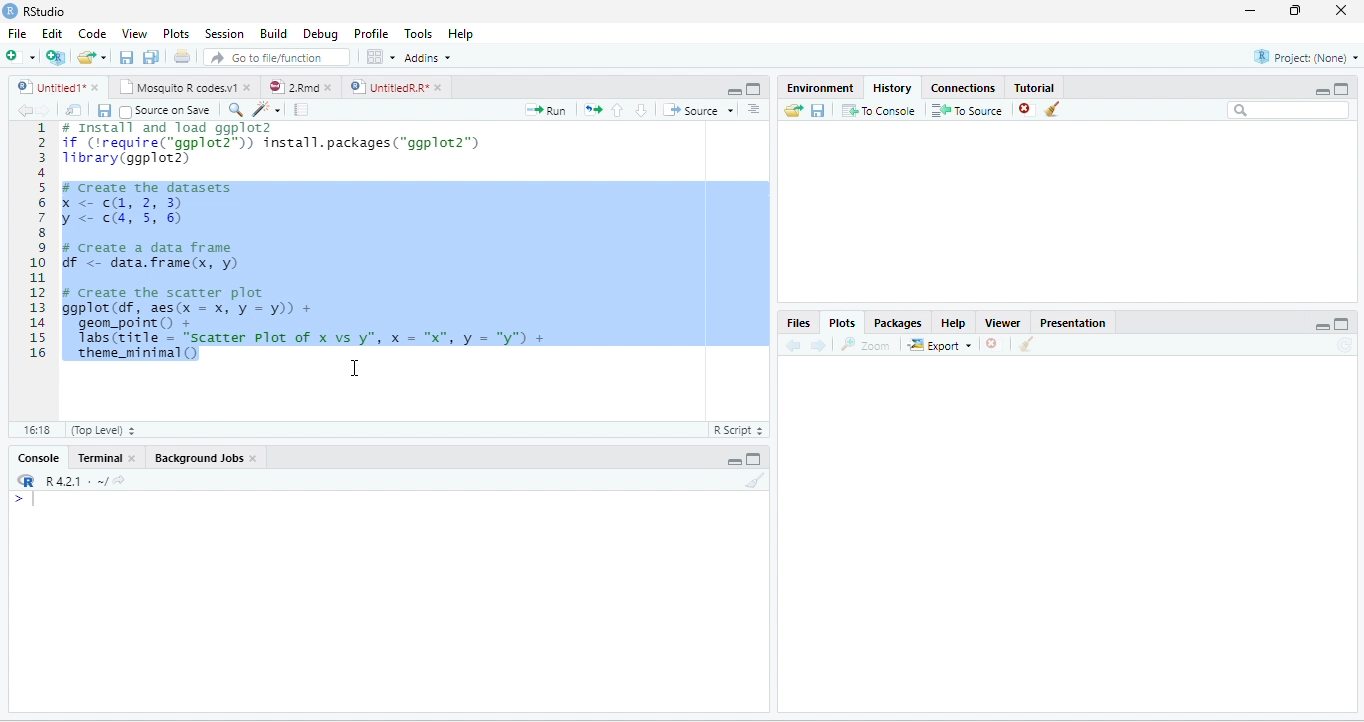  I want to click on Source on Save, so click(166, 112).